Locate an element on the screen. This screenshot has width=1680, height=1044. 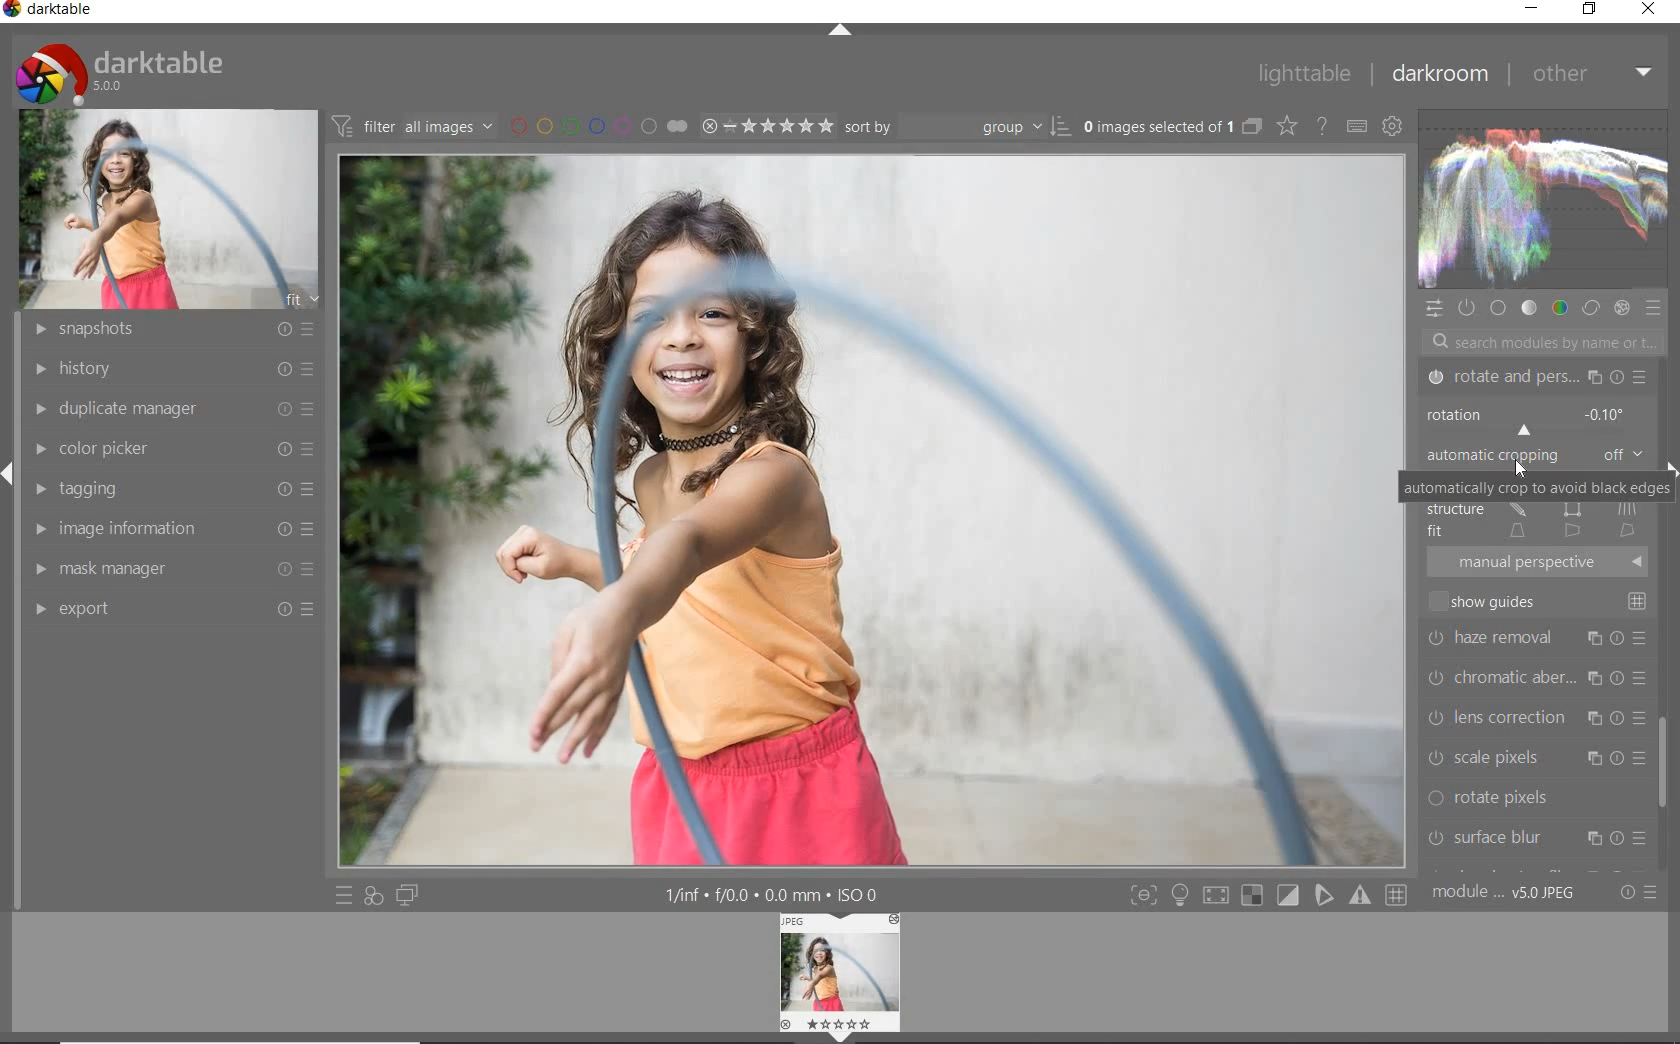
search modules is located at coordinates (1536, 344).